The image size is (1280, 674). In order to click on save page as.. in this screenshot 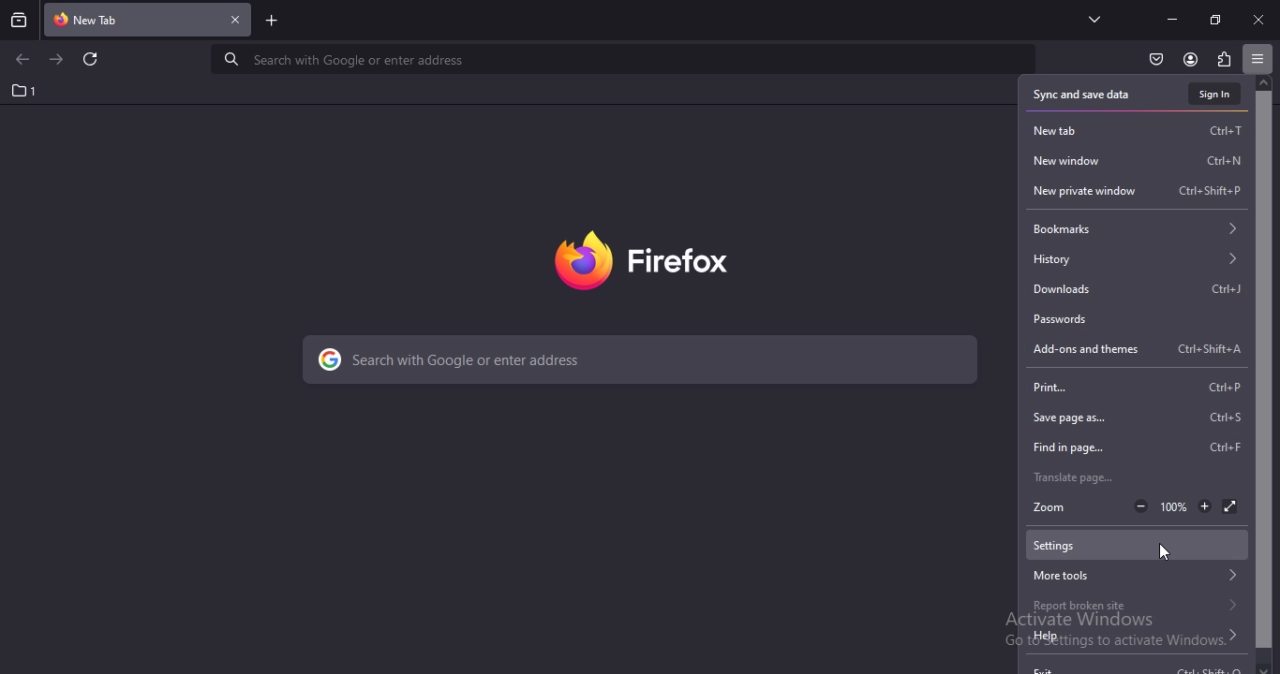, I will do `click(1139, 418)`.